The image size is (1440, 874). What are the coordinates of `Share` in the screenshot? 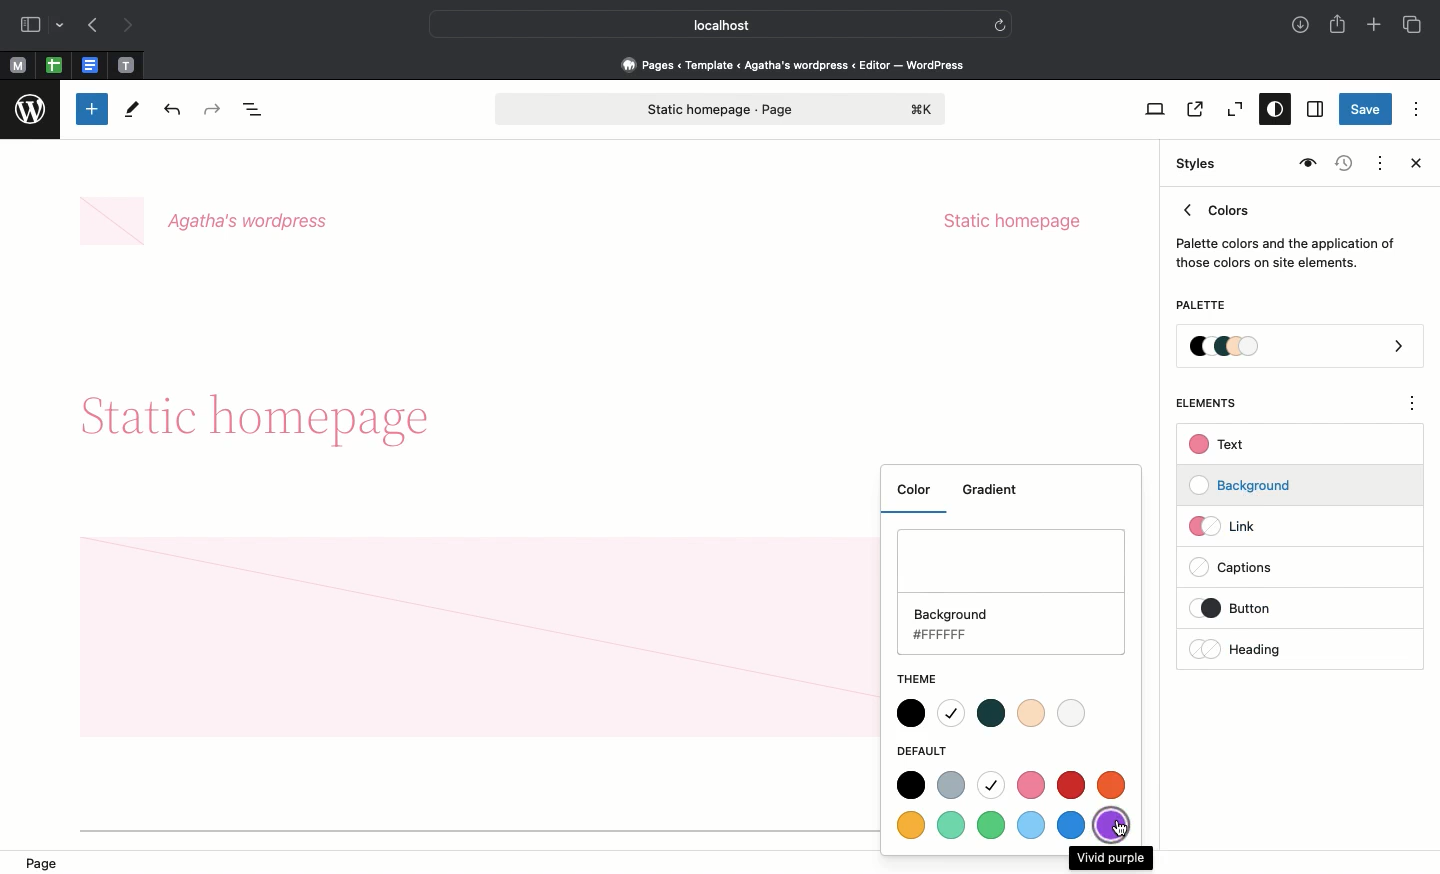 It's located at (1339, 24).